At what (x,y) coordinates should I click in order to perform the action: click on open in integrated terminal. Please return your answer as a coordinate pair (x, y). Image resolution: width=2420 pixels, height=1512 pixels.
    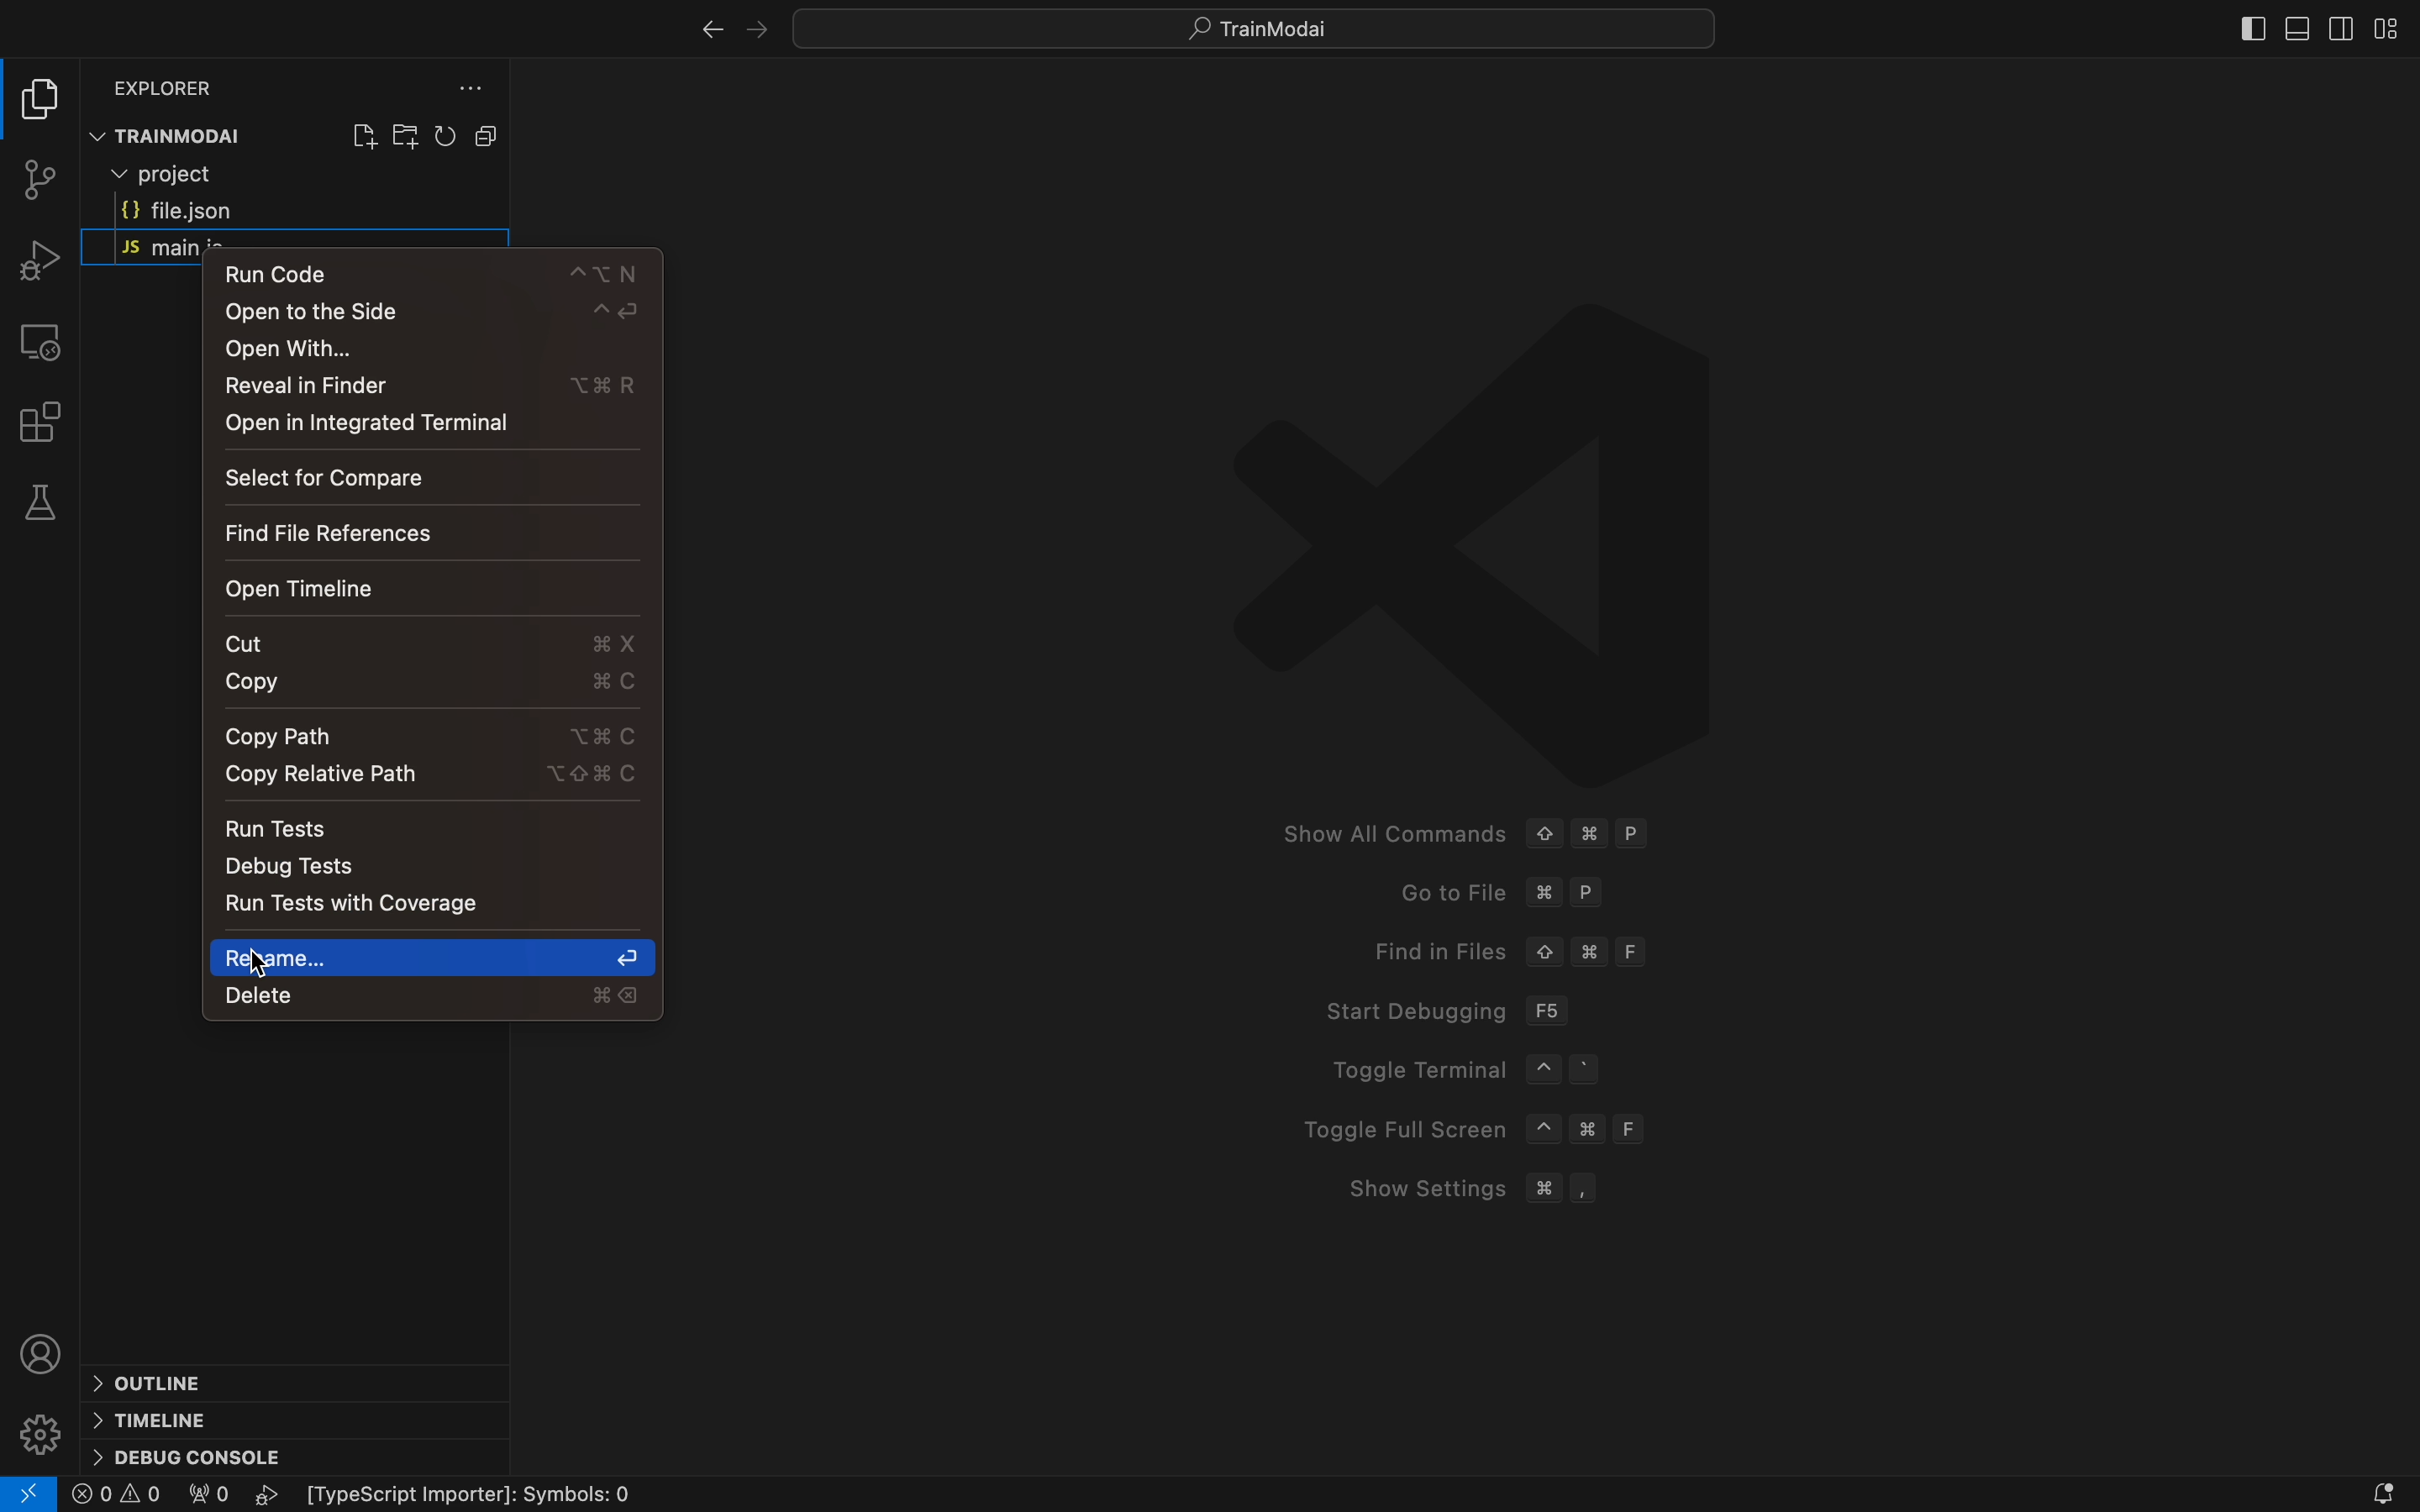
    Looking at the image, I should click on (432, 430).